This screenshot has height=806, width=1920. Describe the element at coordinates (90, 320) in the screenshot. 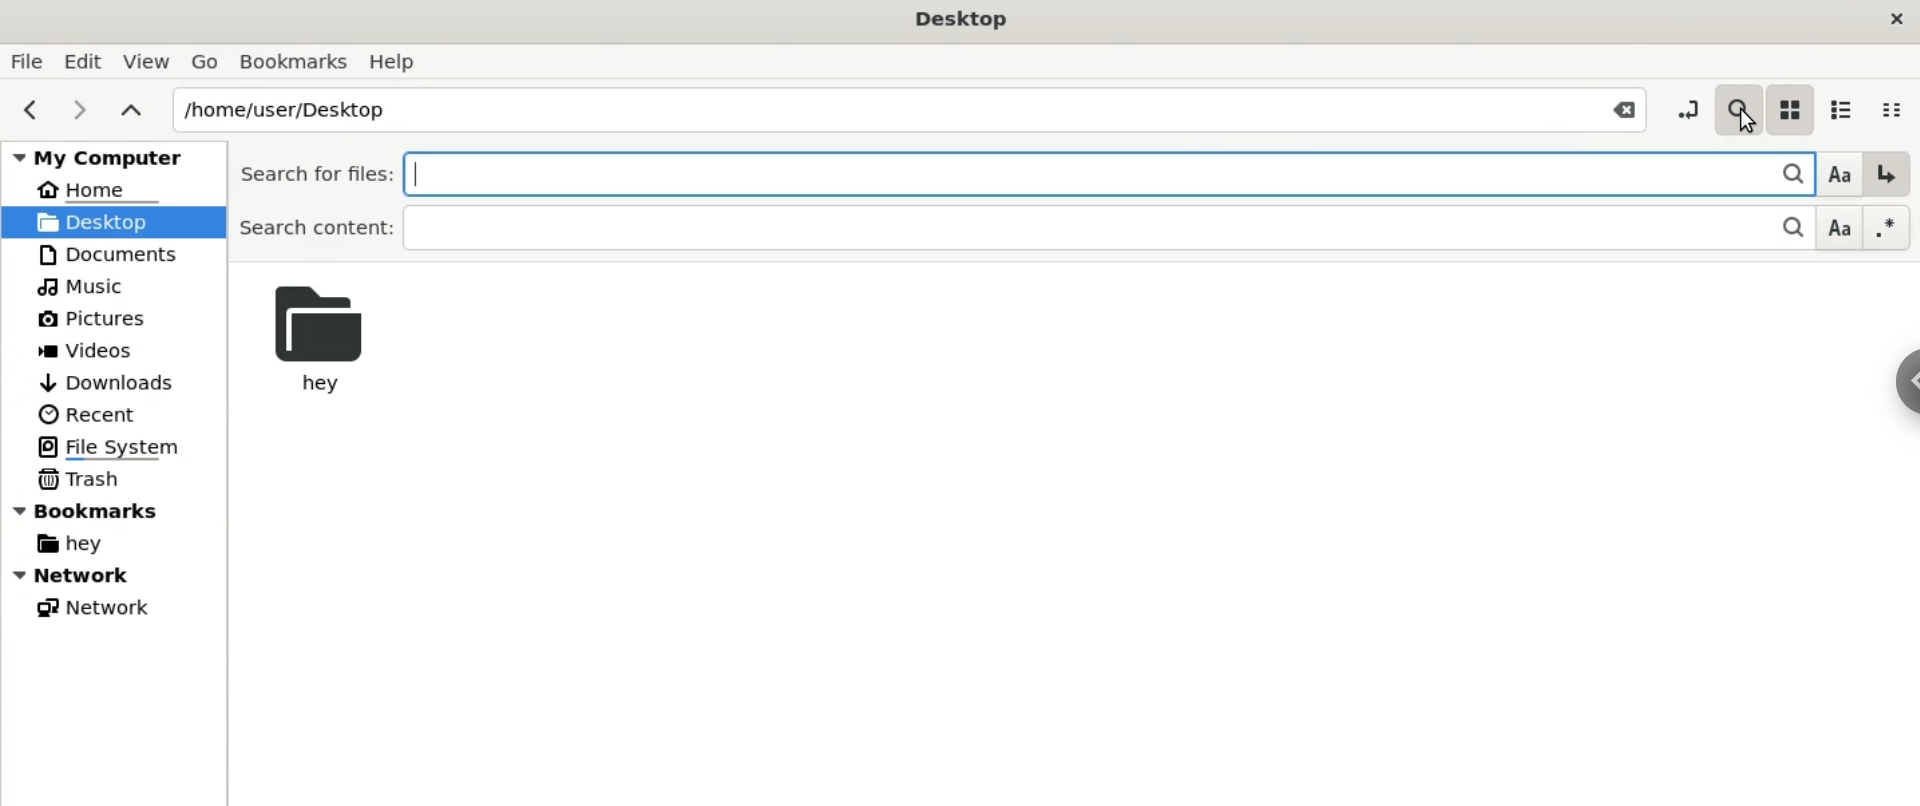

I see `Pictures` at that location.